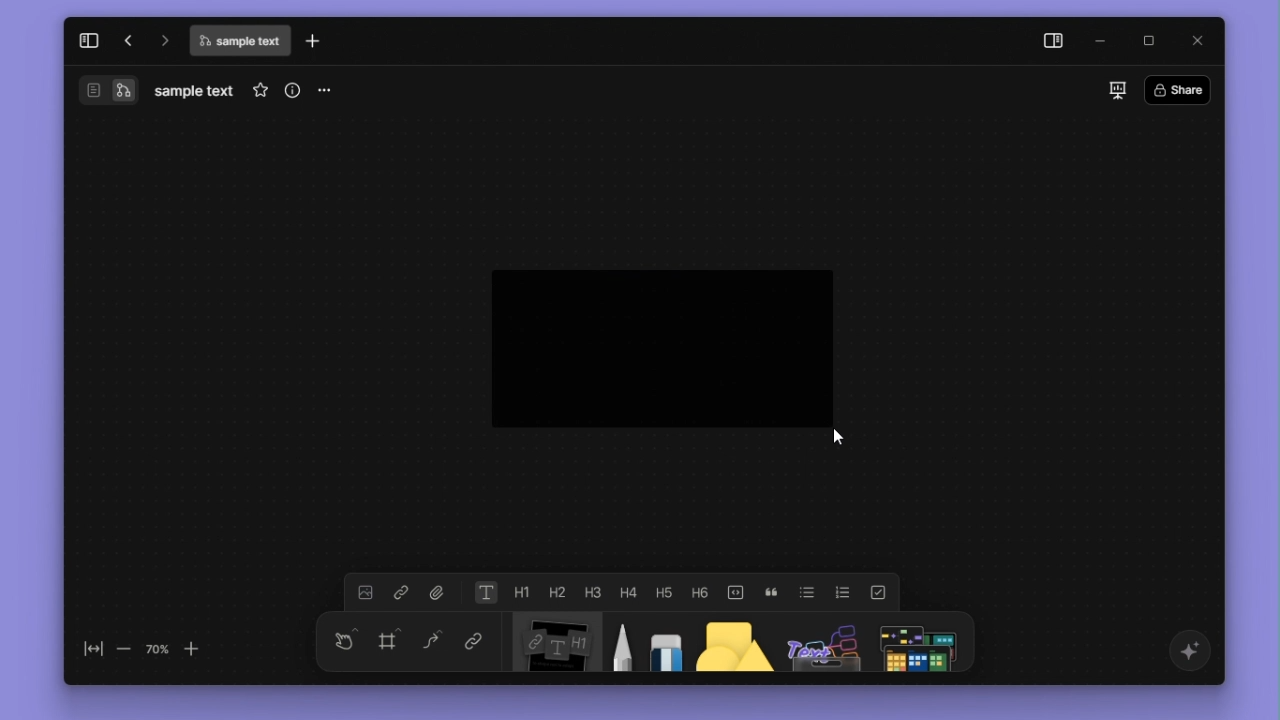 Image resolution: width=1280 pixels, height=720 pixels. I want to click on text, so click(485, 593).